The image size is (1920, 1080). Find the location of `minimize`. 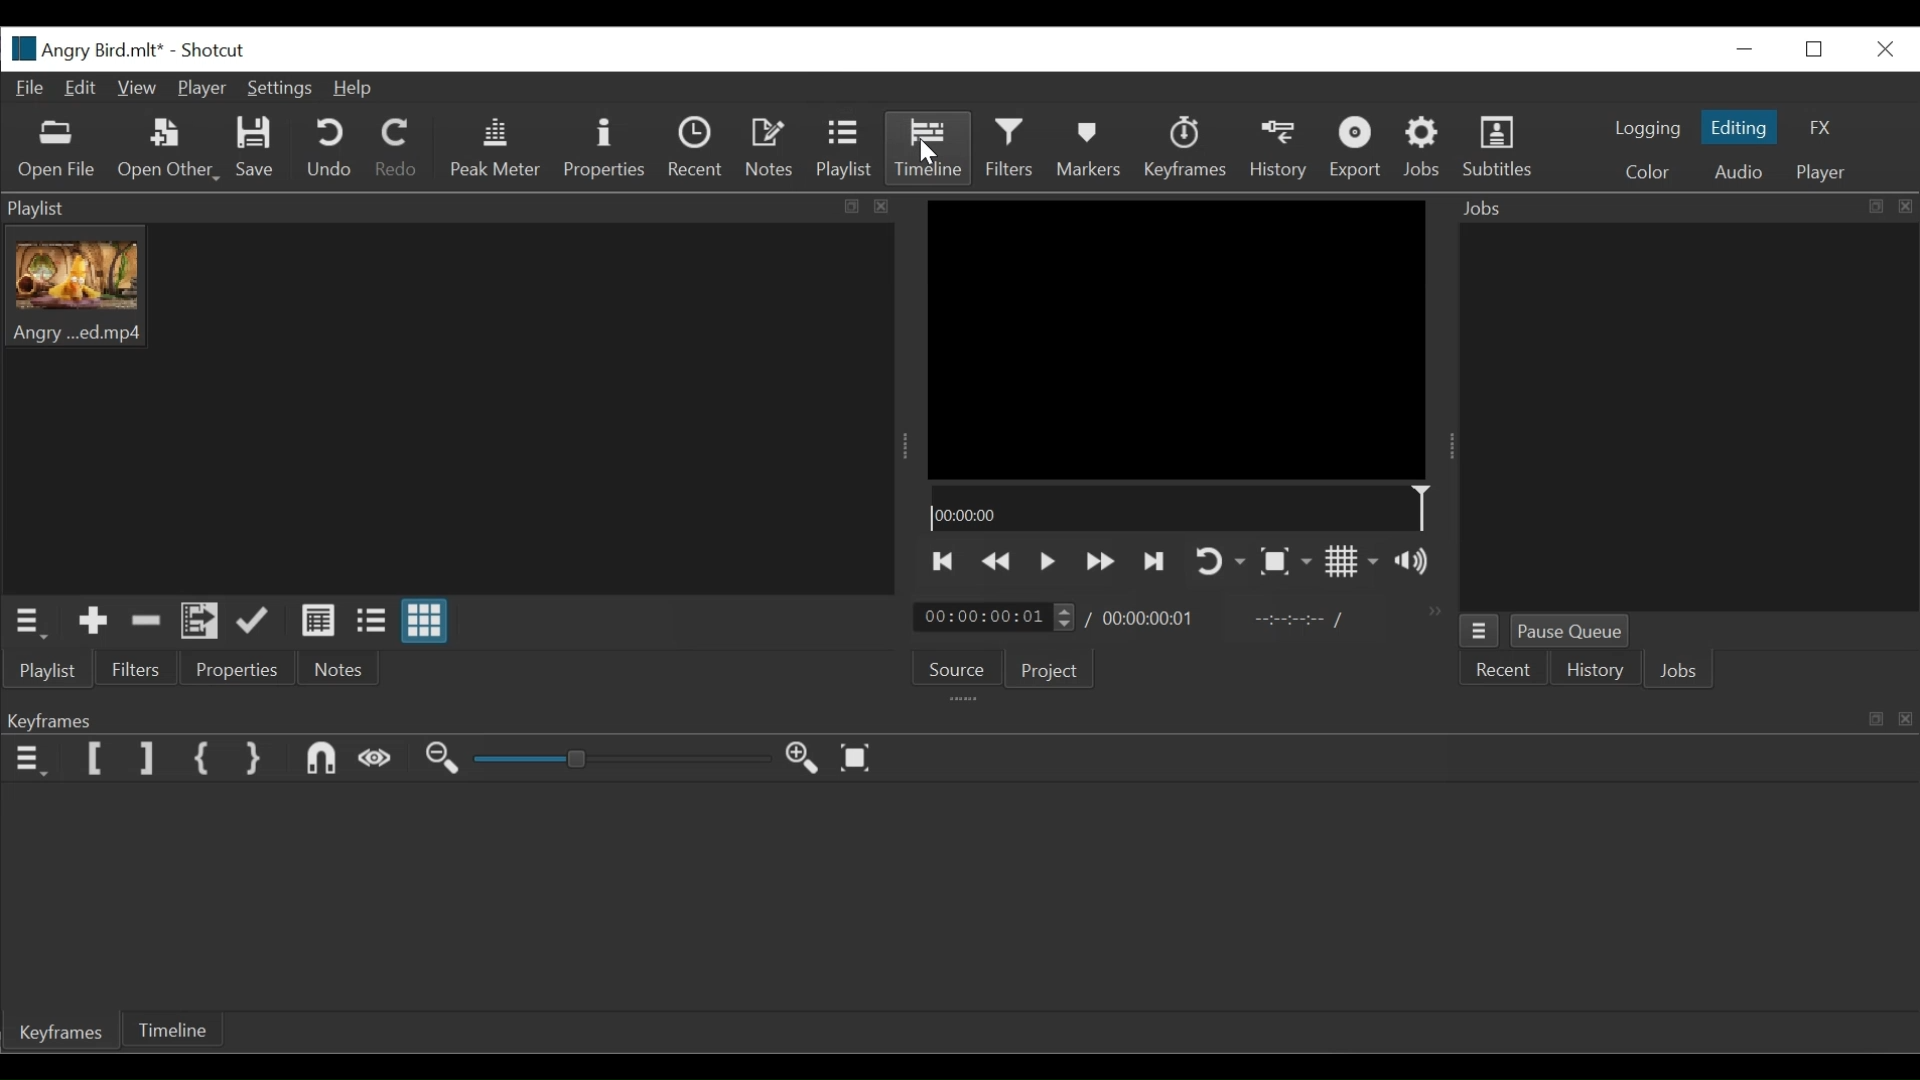

minimize is located at coordinates (1744, 49).